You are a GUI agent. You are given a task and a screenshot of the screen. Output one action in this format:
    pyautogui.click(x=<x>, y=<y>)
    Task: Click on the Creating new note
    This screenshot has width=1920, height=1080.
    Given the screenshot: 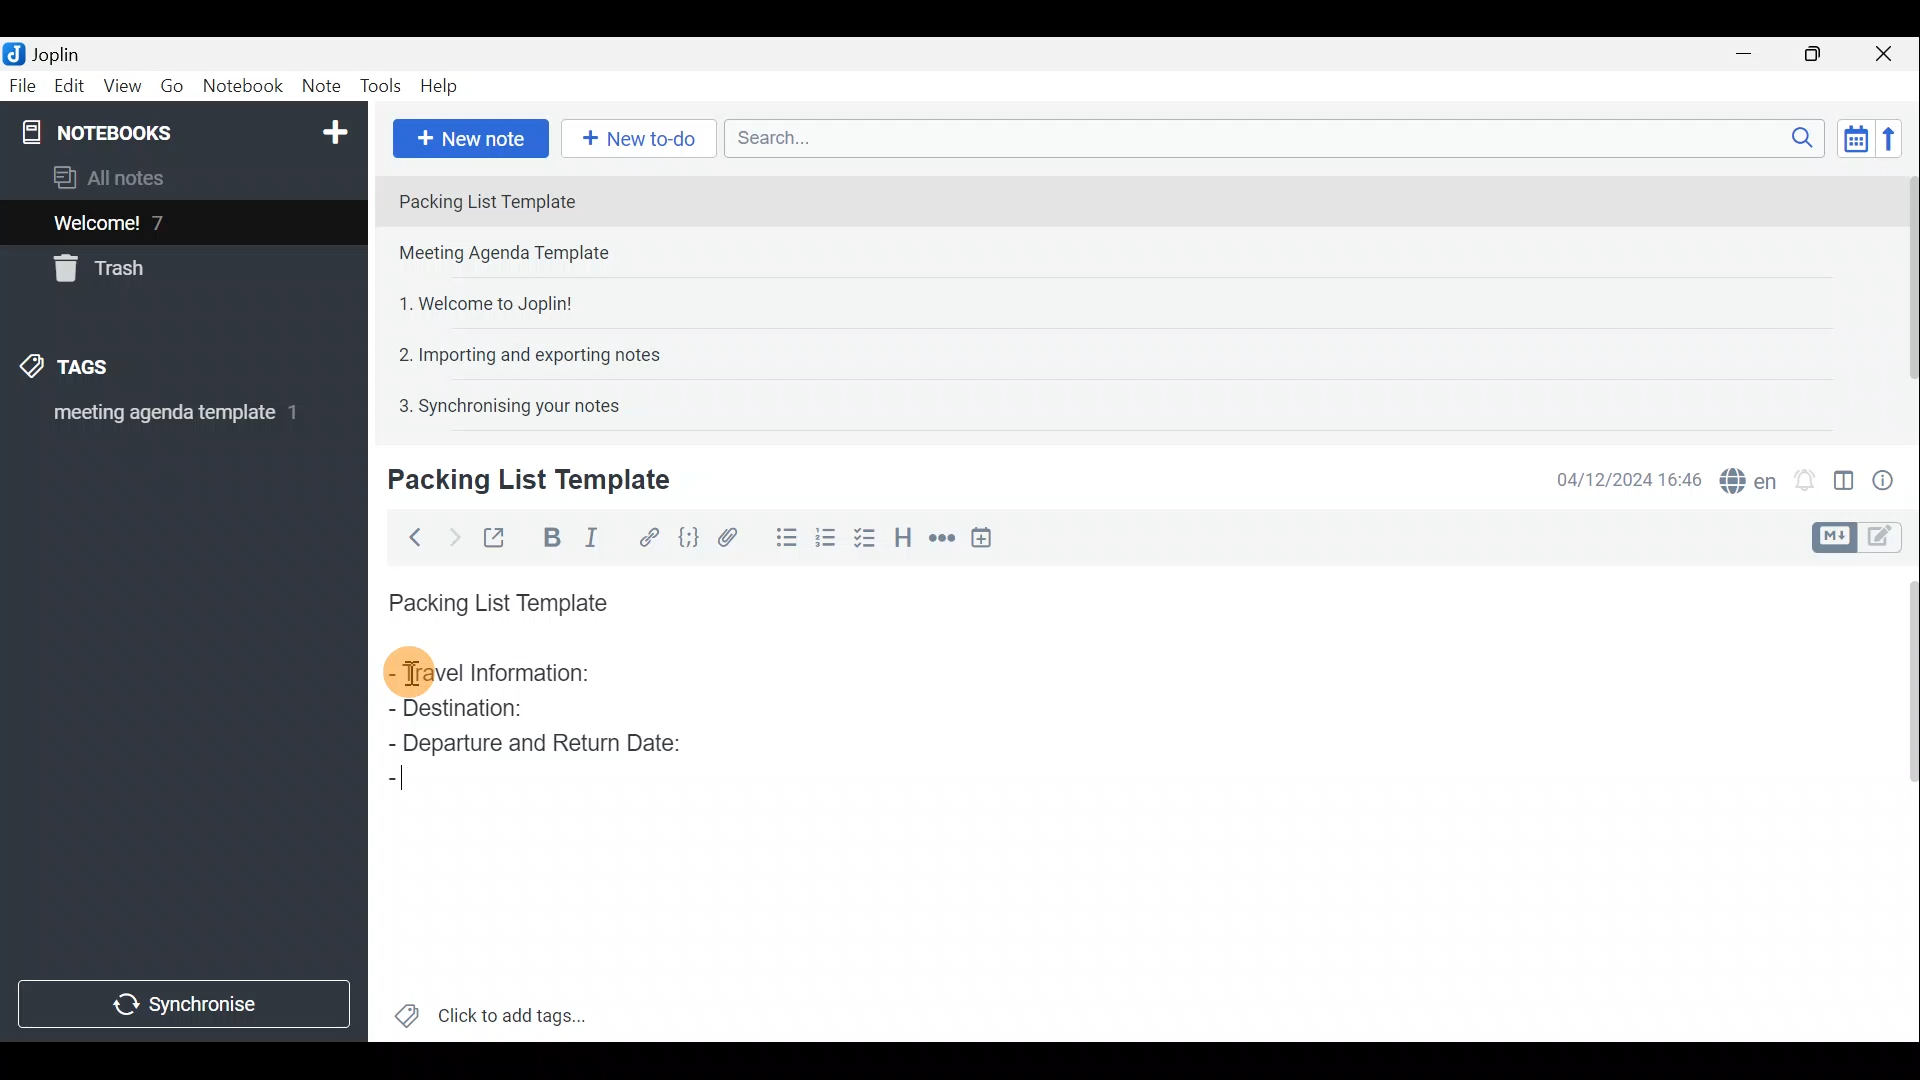 What is the action you would take?
    pyautogui.click(x=517, y=481)
    